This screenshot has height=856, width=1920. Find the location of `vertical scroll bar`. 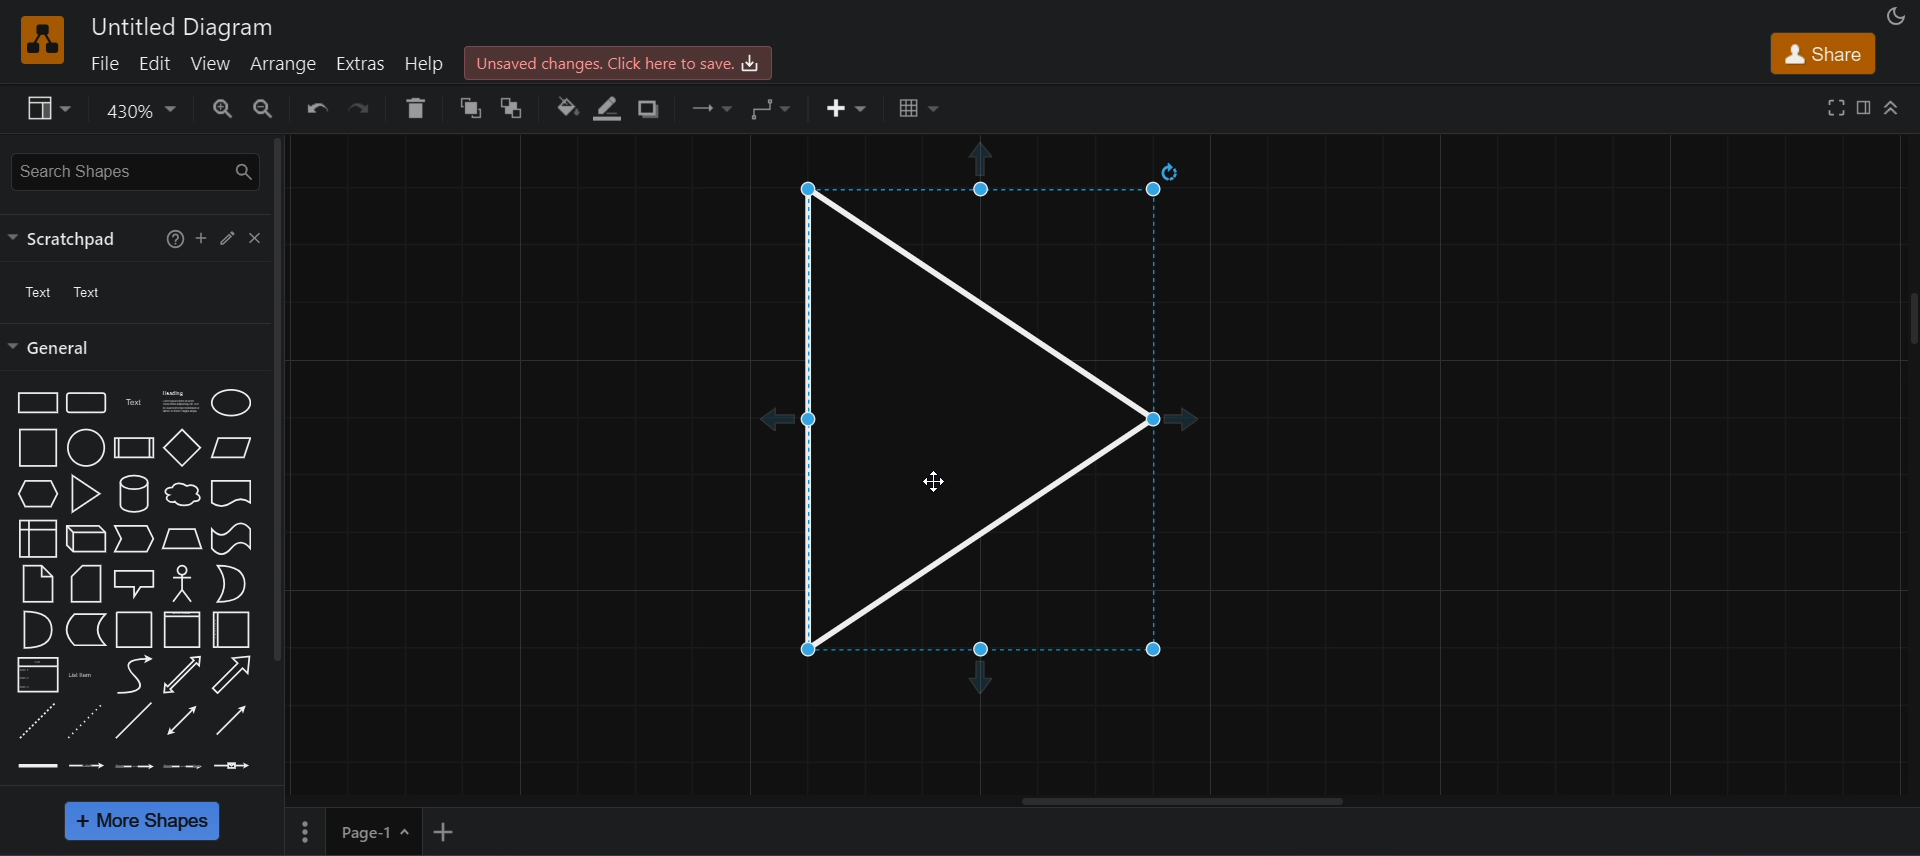

vertical scroll bar is located at coordinates (278, 399).